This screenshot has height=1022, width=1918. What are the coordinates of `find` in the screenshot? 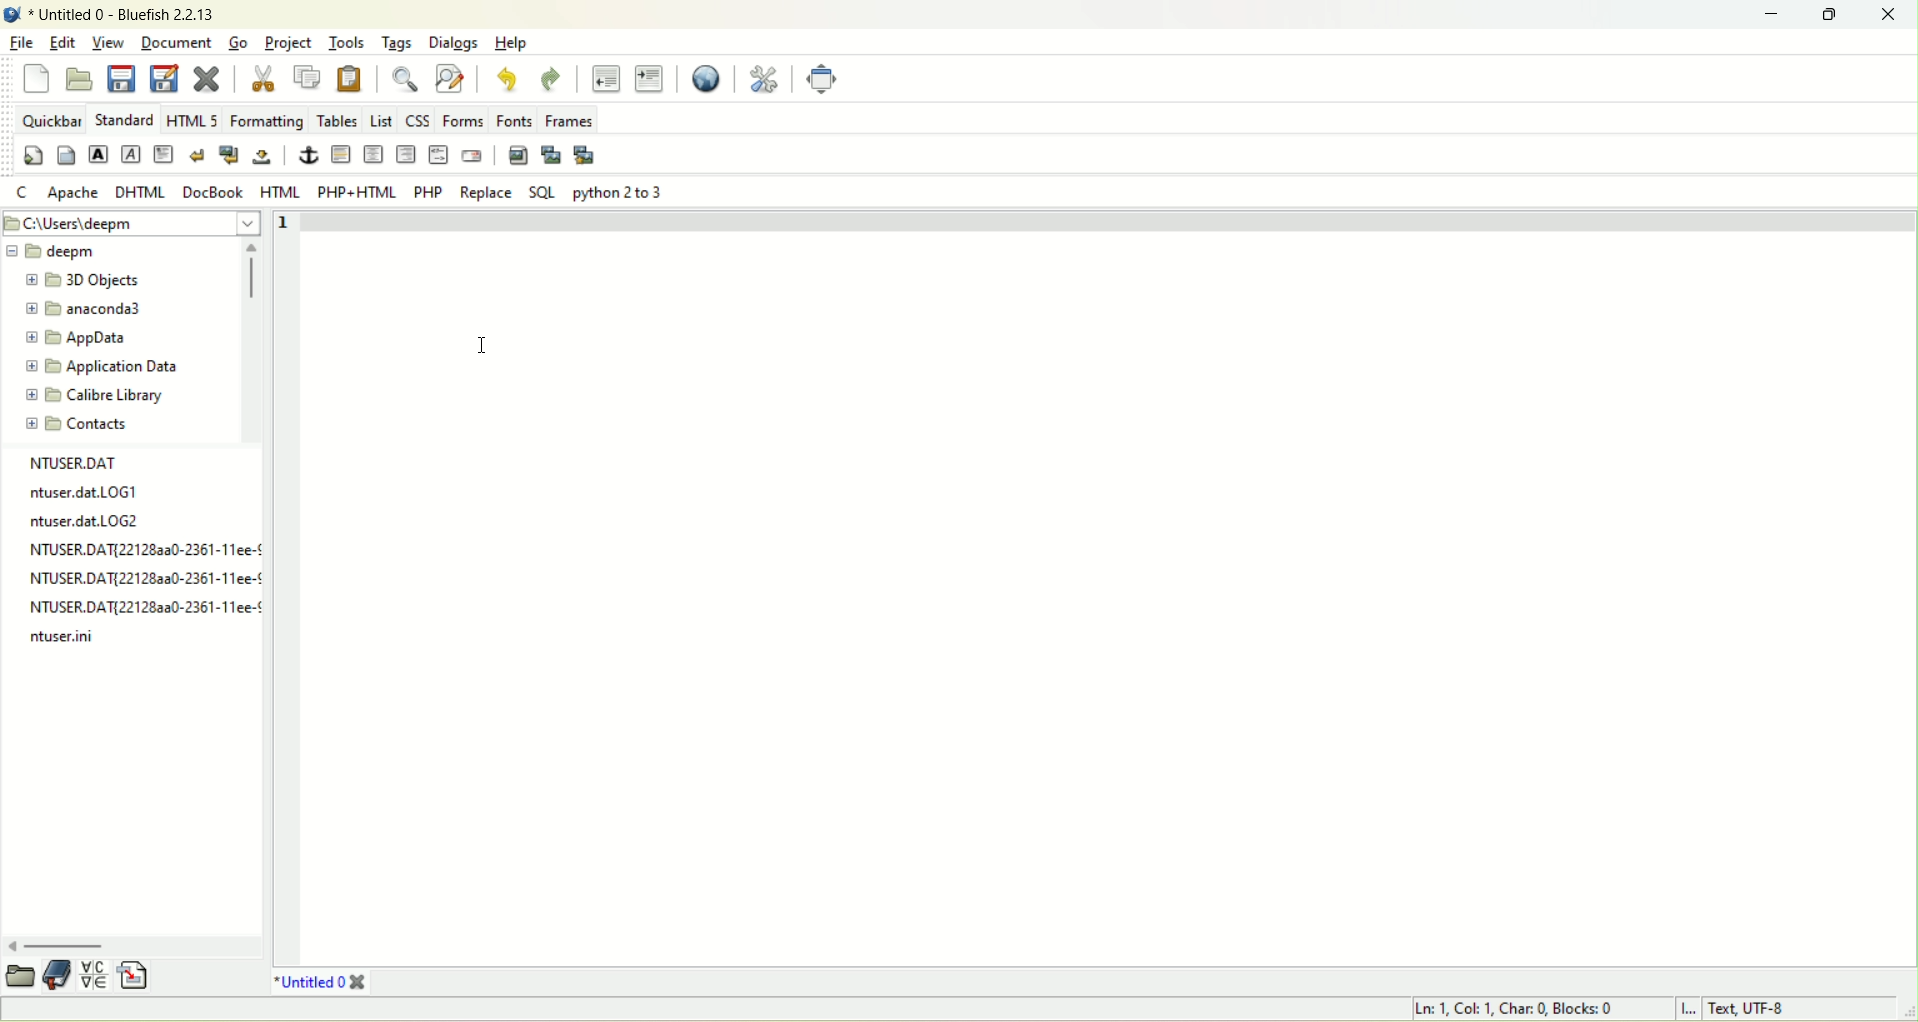 It's located at (406, 79).